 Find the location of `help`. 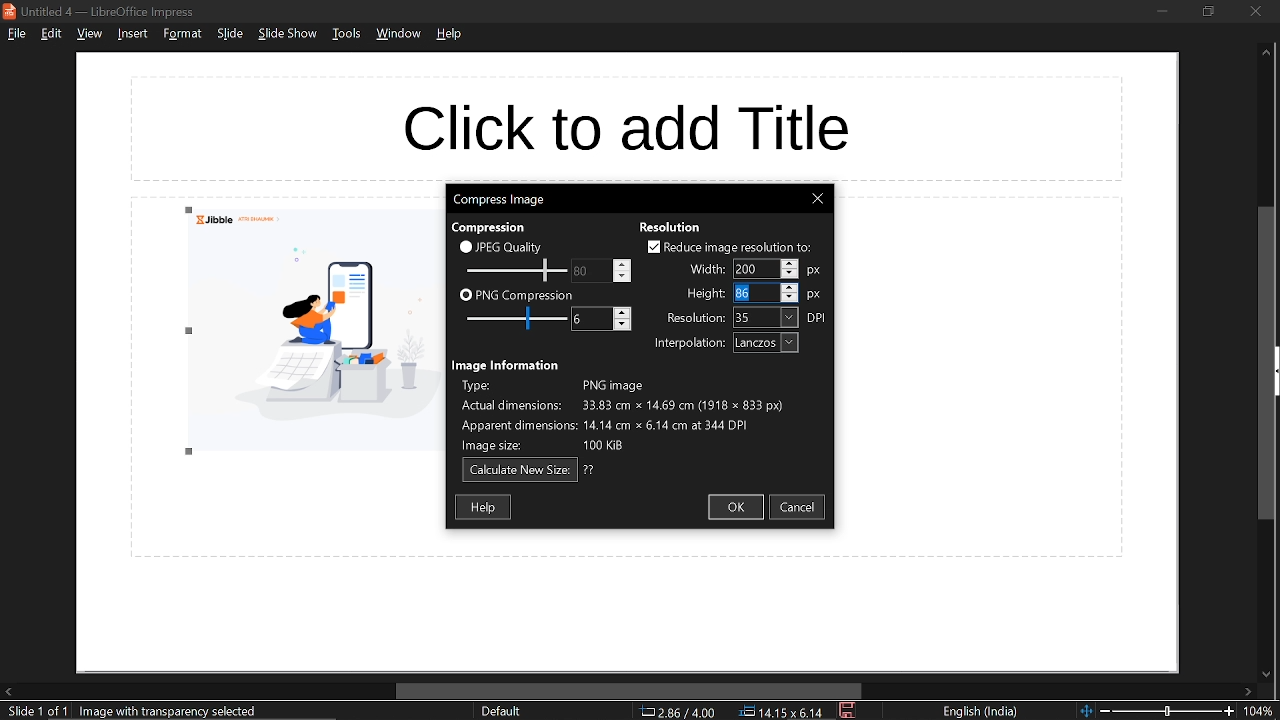

help is located at coordinates (485, 506).